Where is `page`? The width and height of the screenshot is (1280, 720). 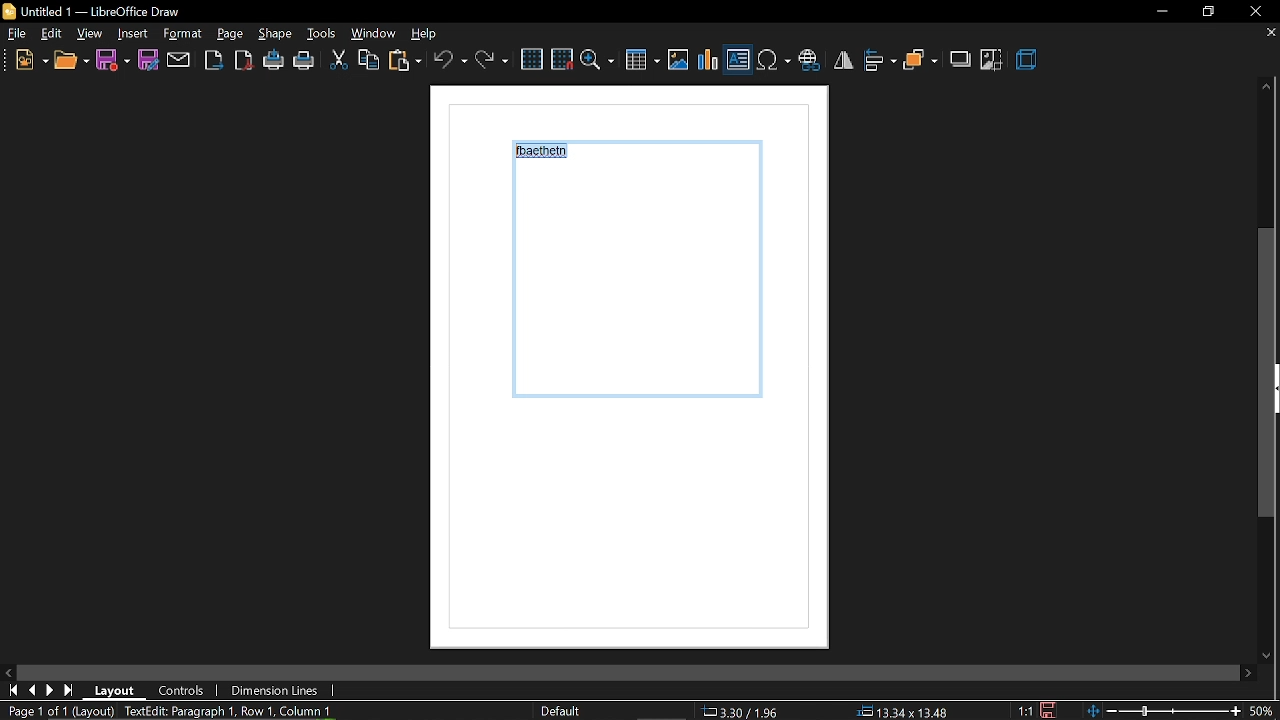 page is located at coordinates (276, 33).